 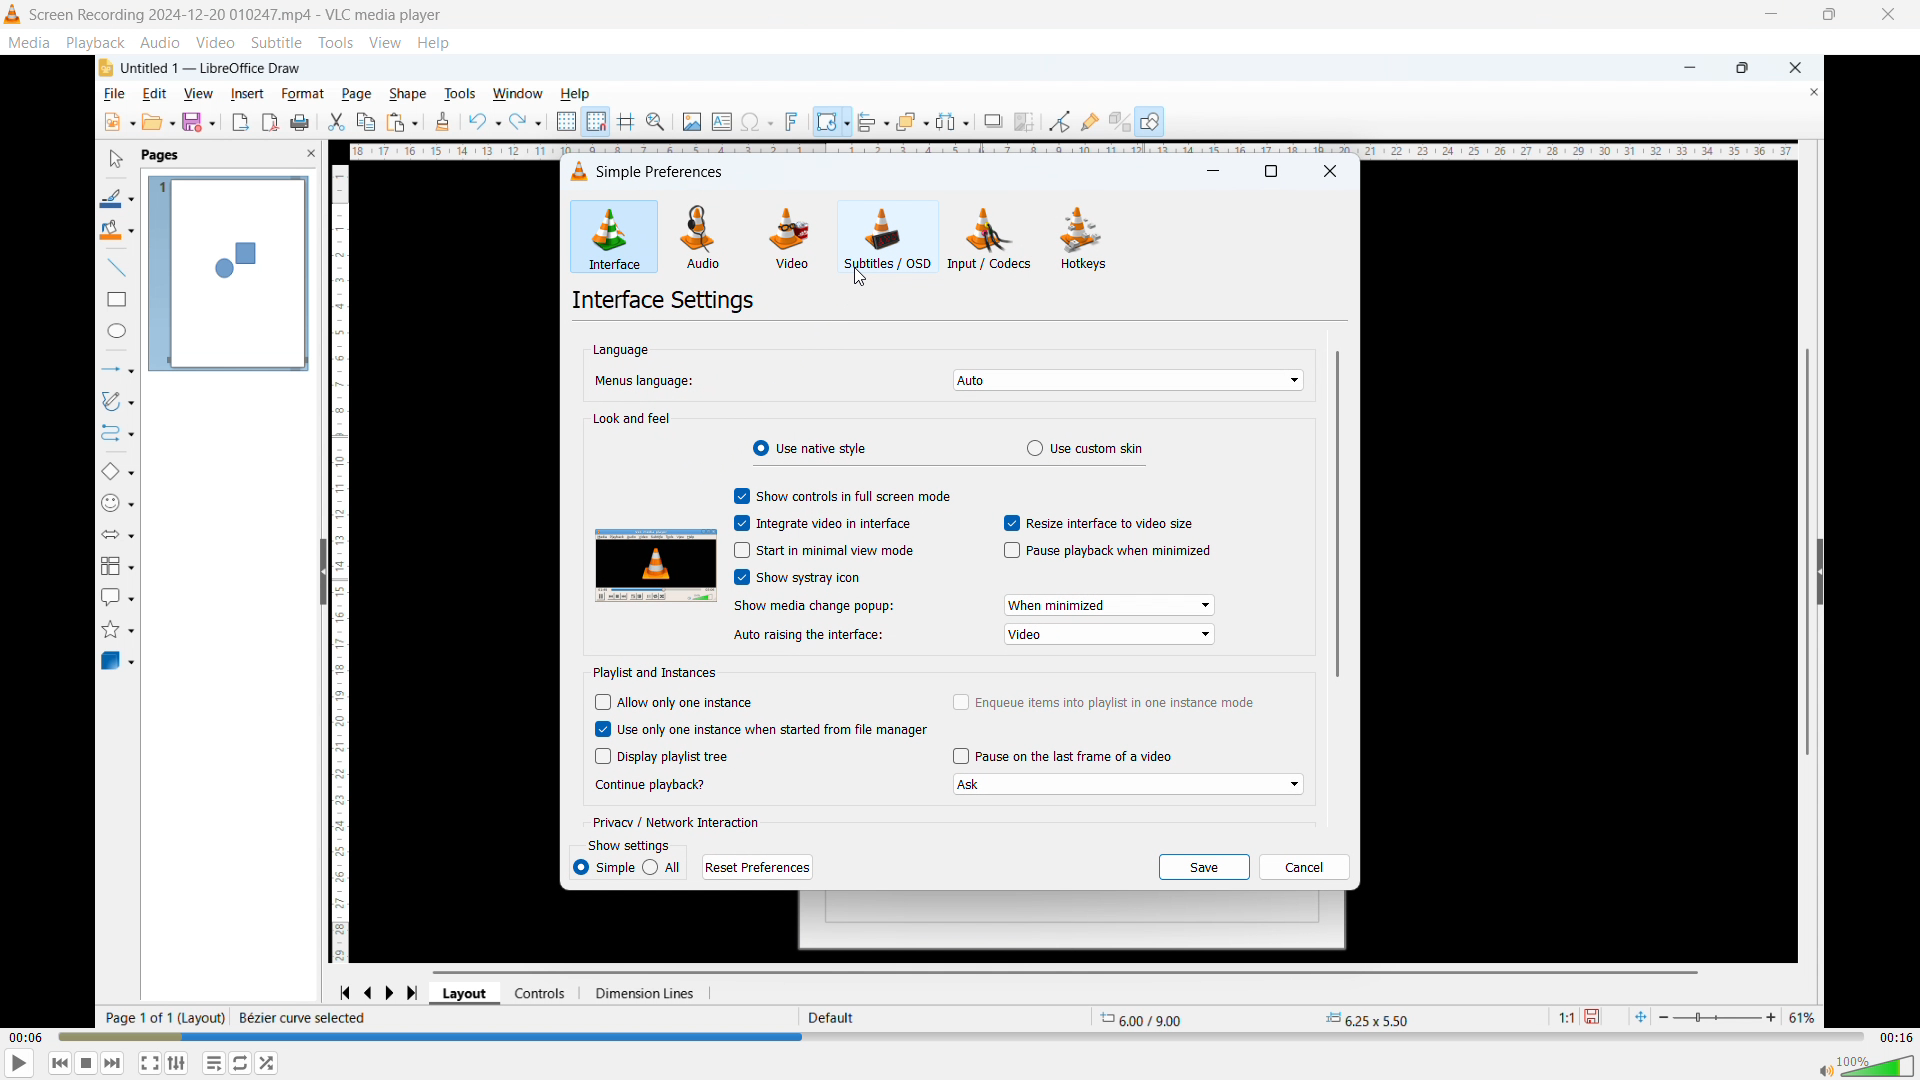 What do you see at coordinates (384, 42) in the screenshot?
I see `view ` at bounding box center [384, 42].